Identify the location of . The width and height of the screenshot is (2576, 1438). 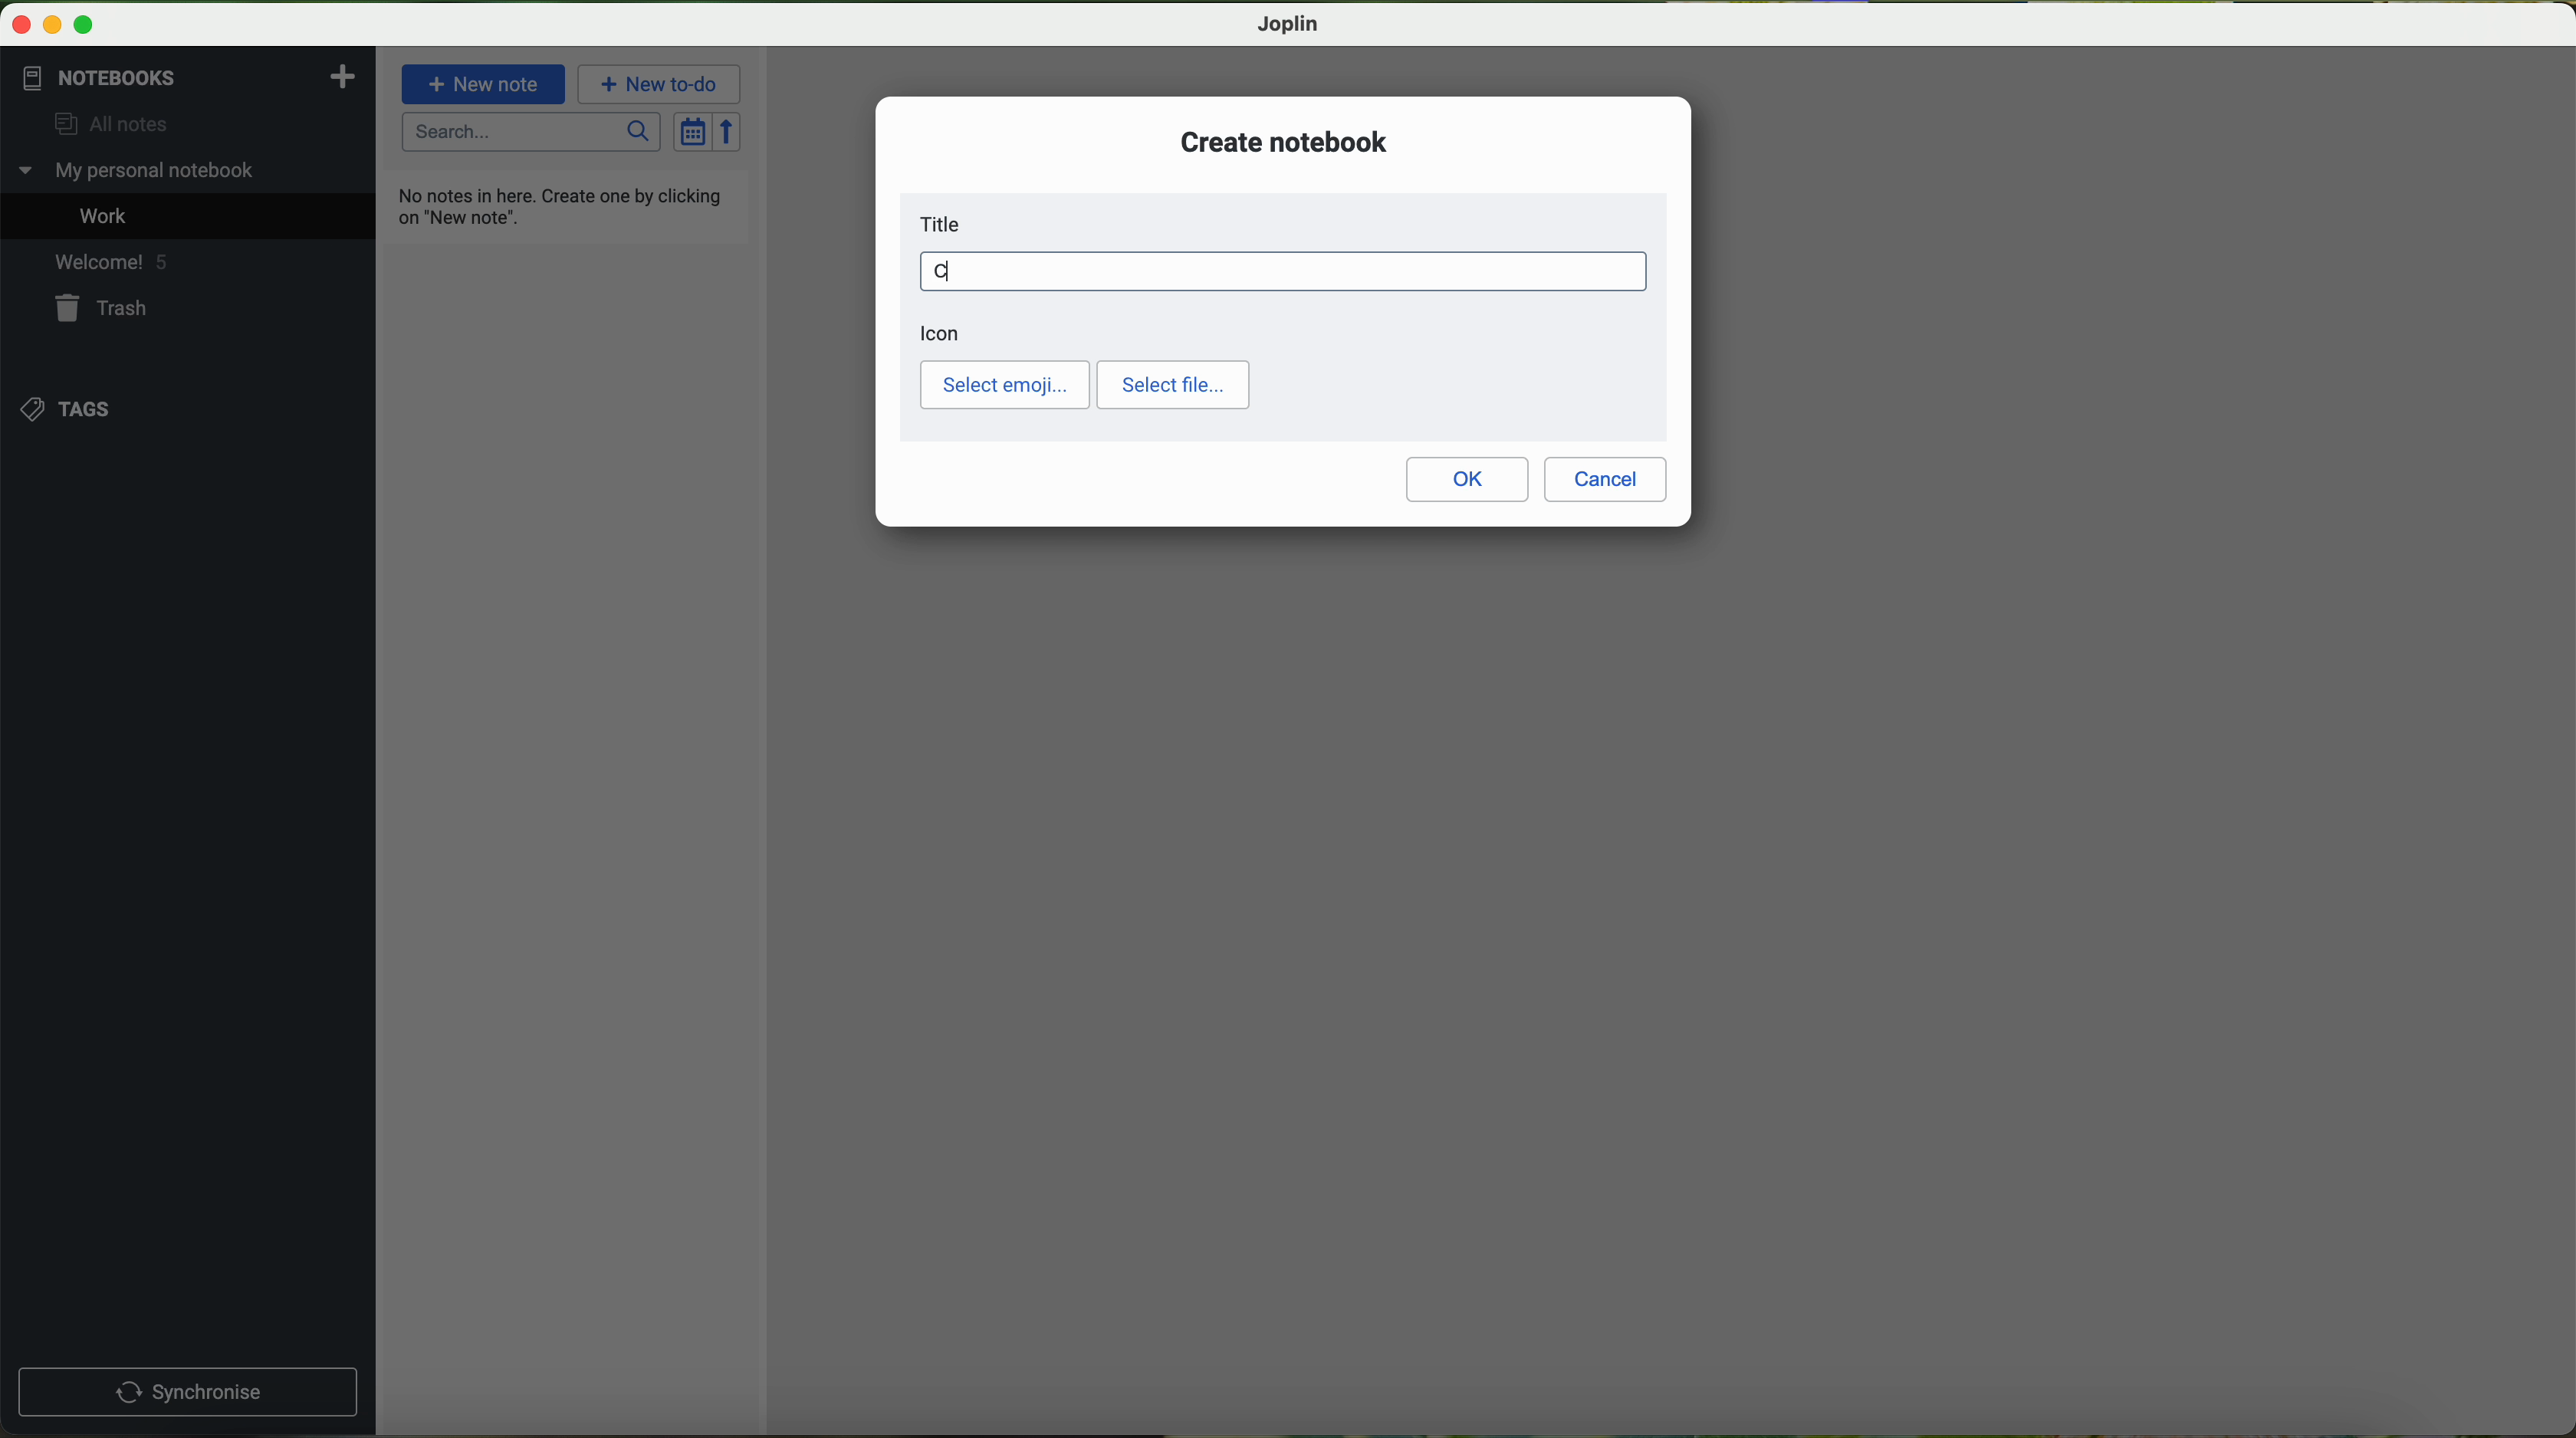
(734, 134).